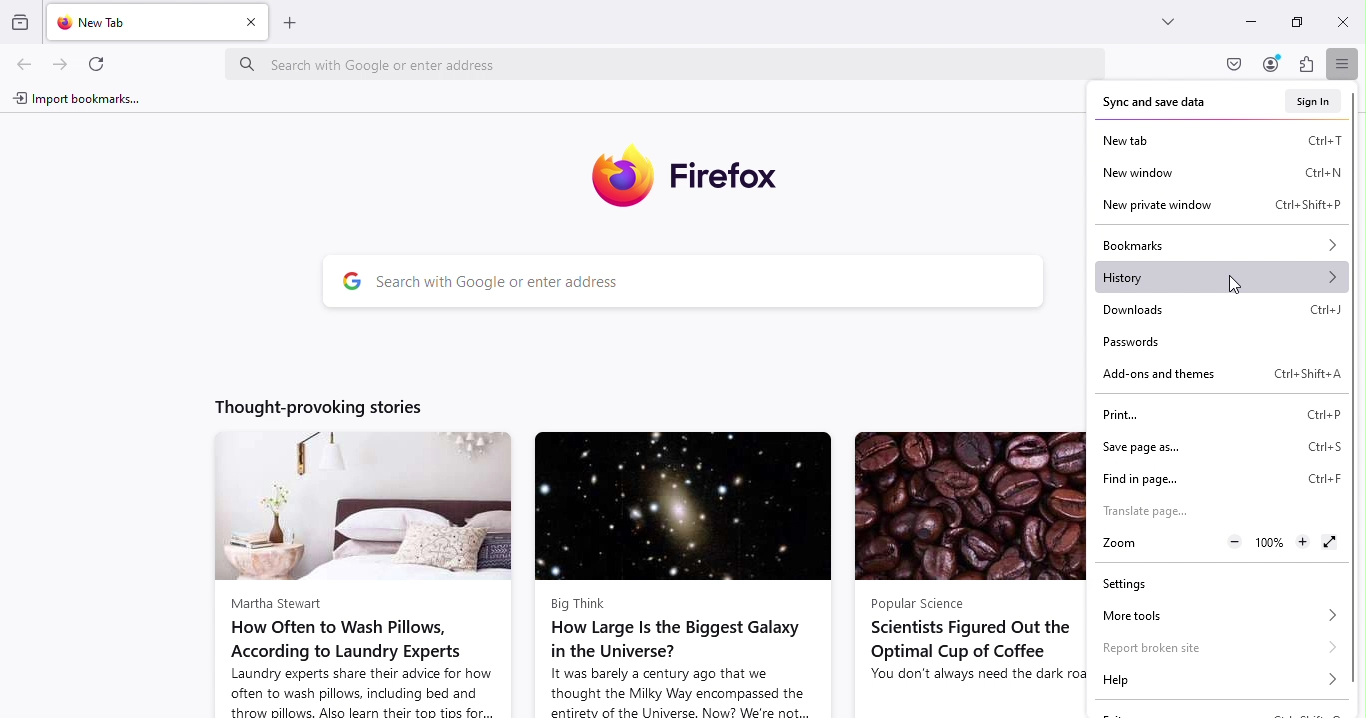 The height and width of the screenshot is (718, 1366). I want to click on Sync and save data, so click(1162, 101).